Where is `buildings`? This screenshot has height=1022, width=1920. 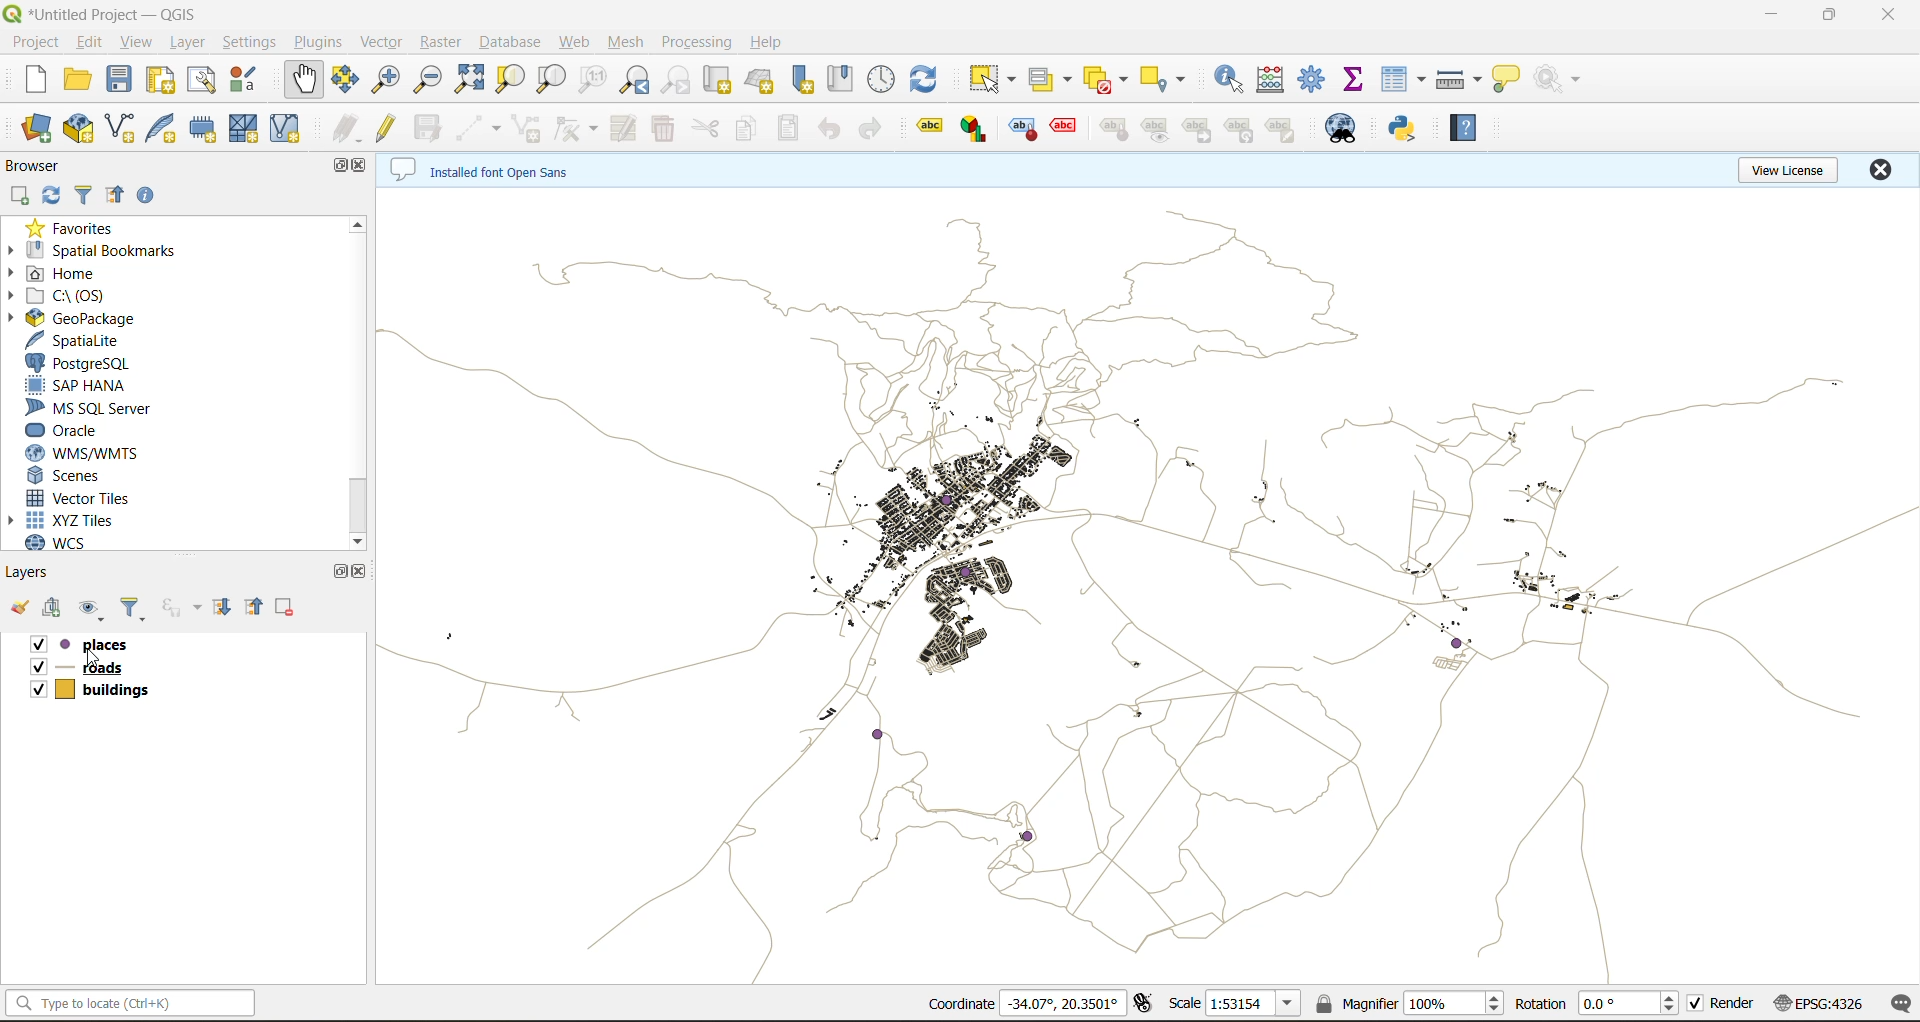
buildings is located at coordinates (103, 687).